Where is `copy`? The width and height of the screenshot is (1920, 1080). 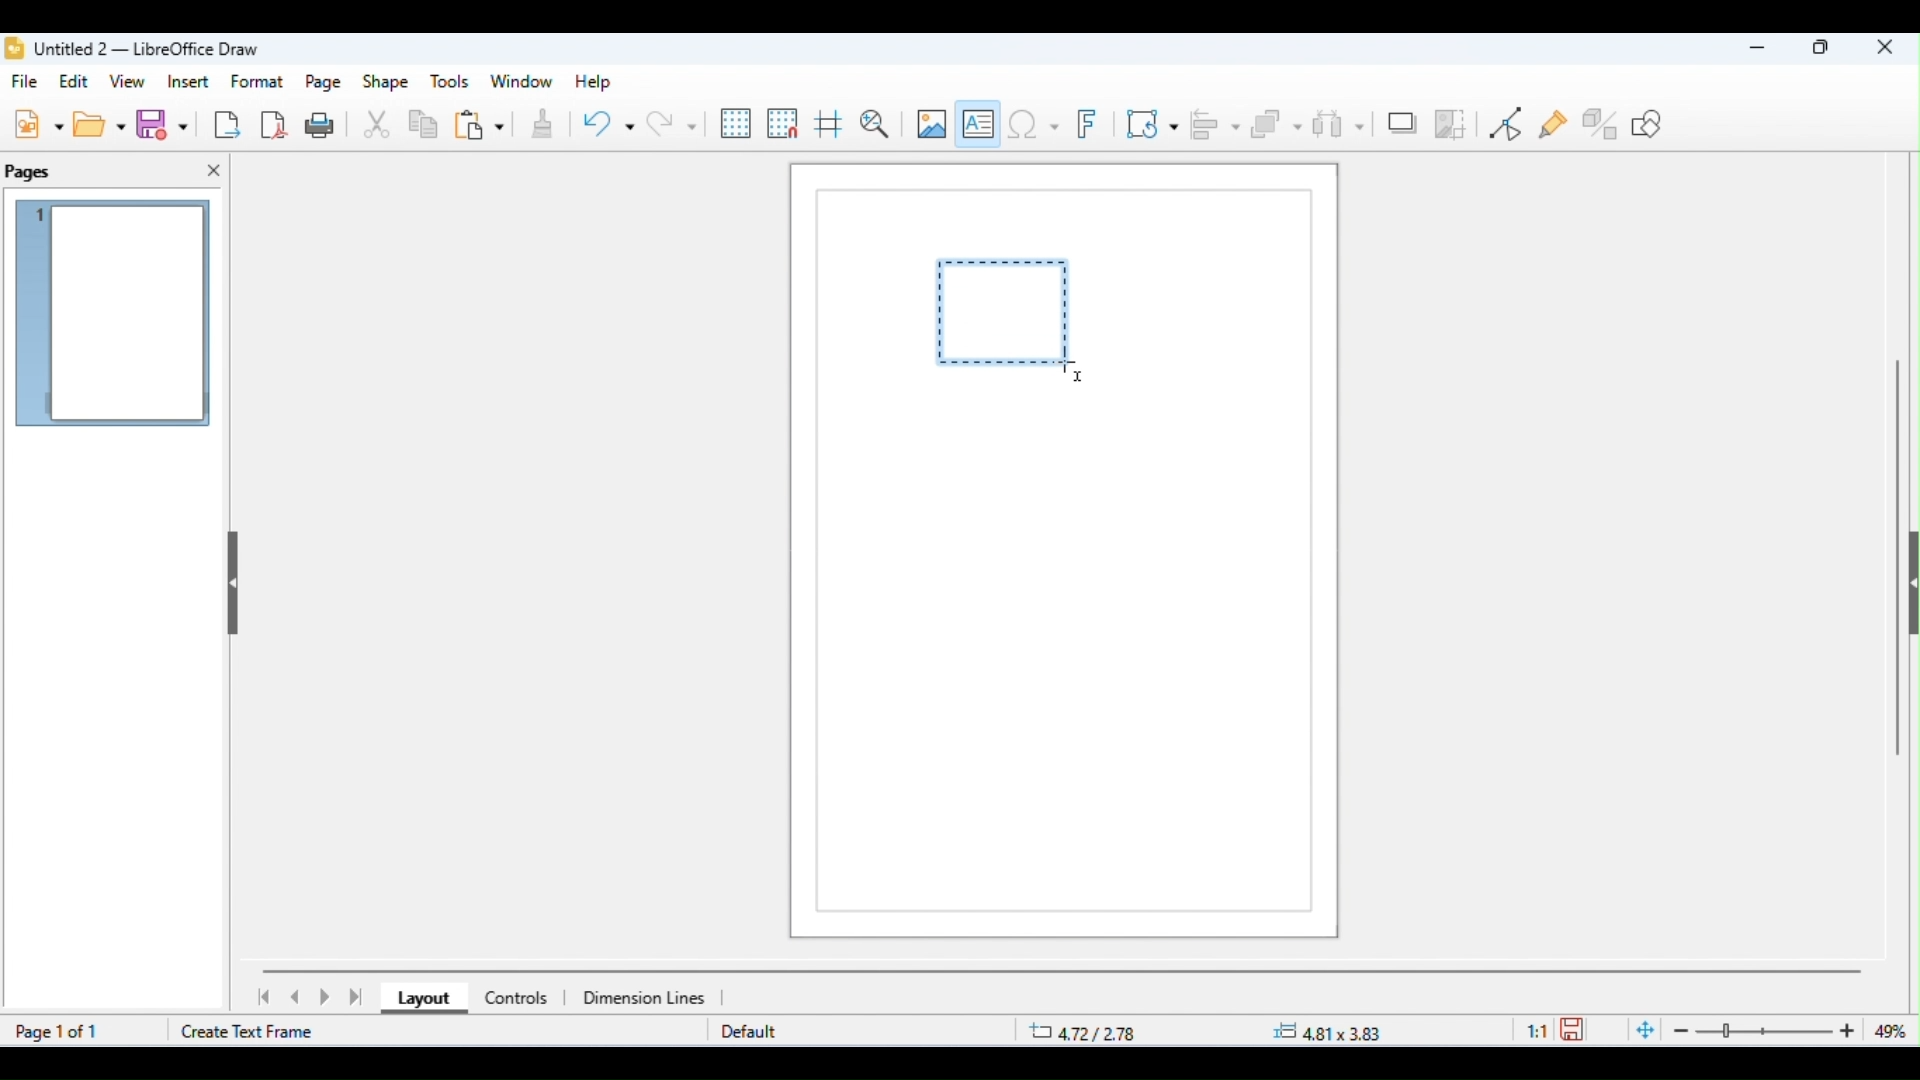 copy is located at coordinates (424, 127).